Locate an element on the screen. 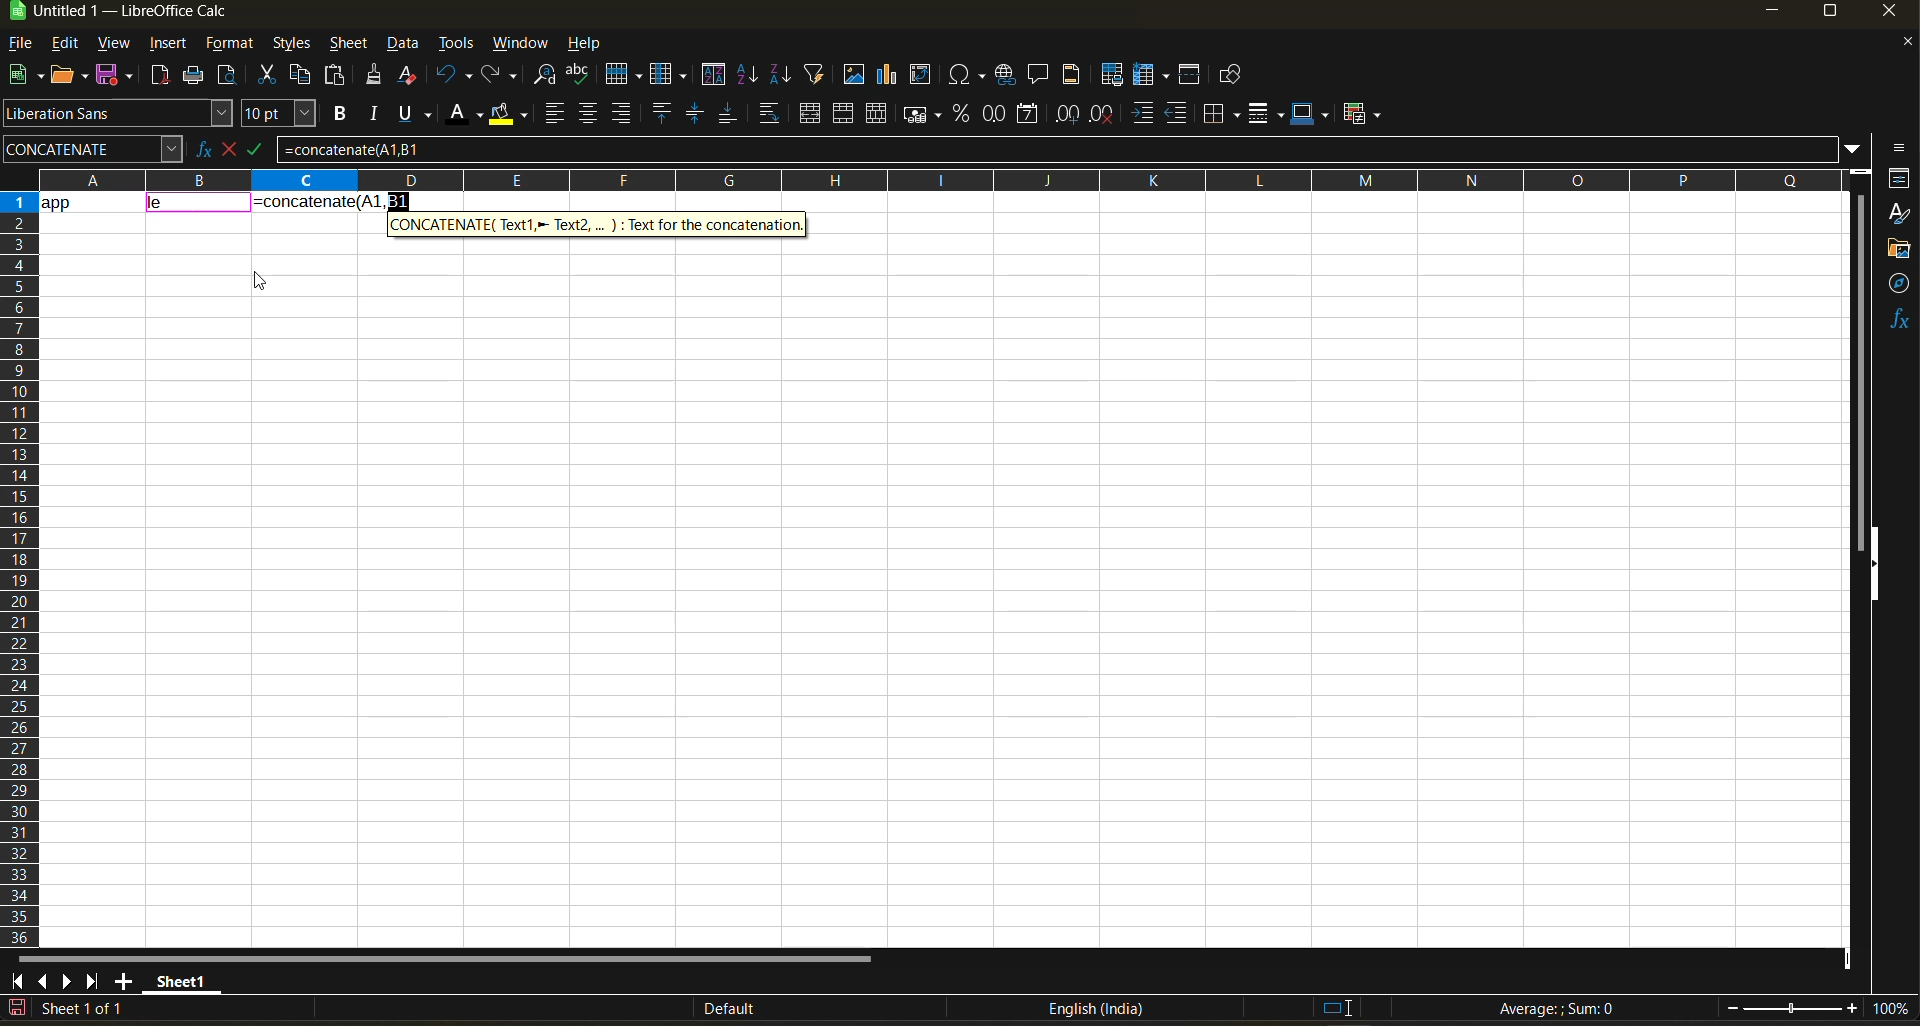 This screenshot has height=1026, width=1920. align top is located at coordinates (659, 113).